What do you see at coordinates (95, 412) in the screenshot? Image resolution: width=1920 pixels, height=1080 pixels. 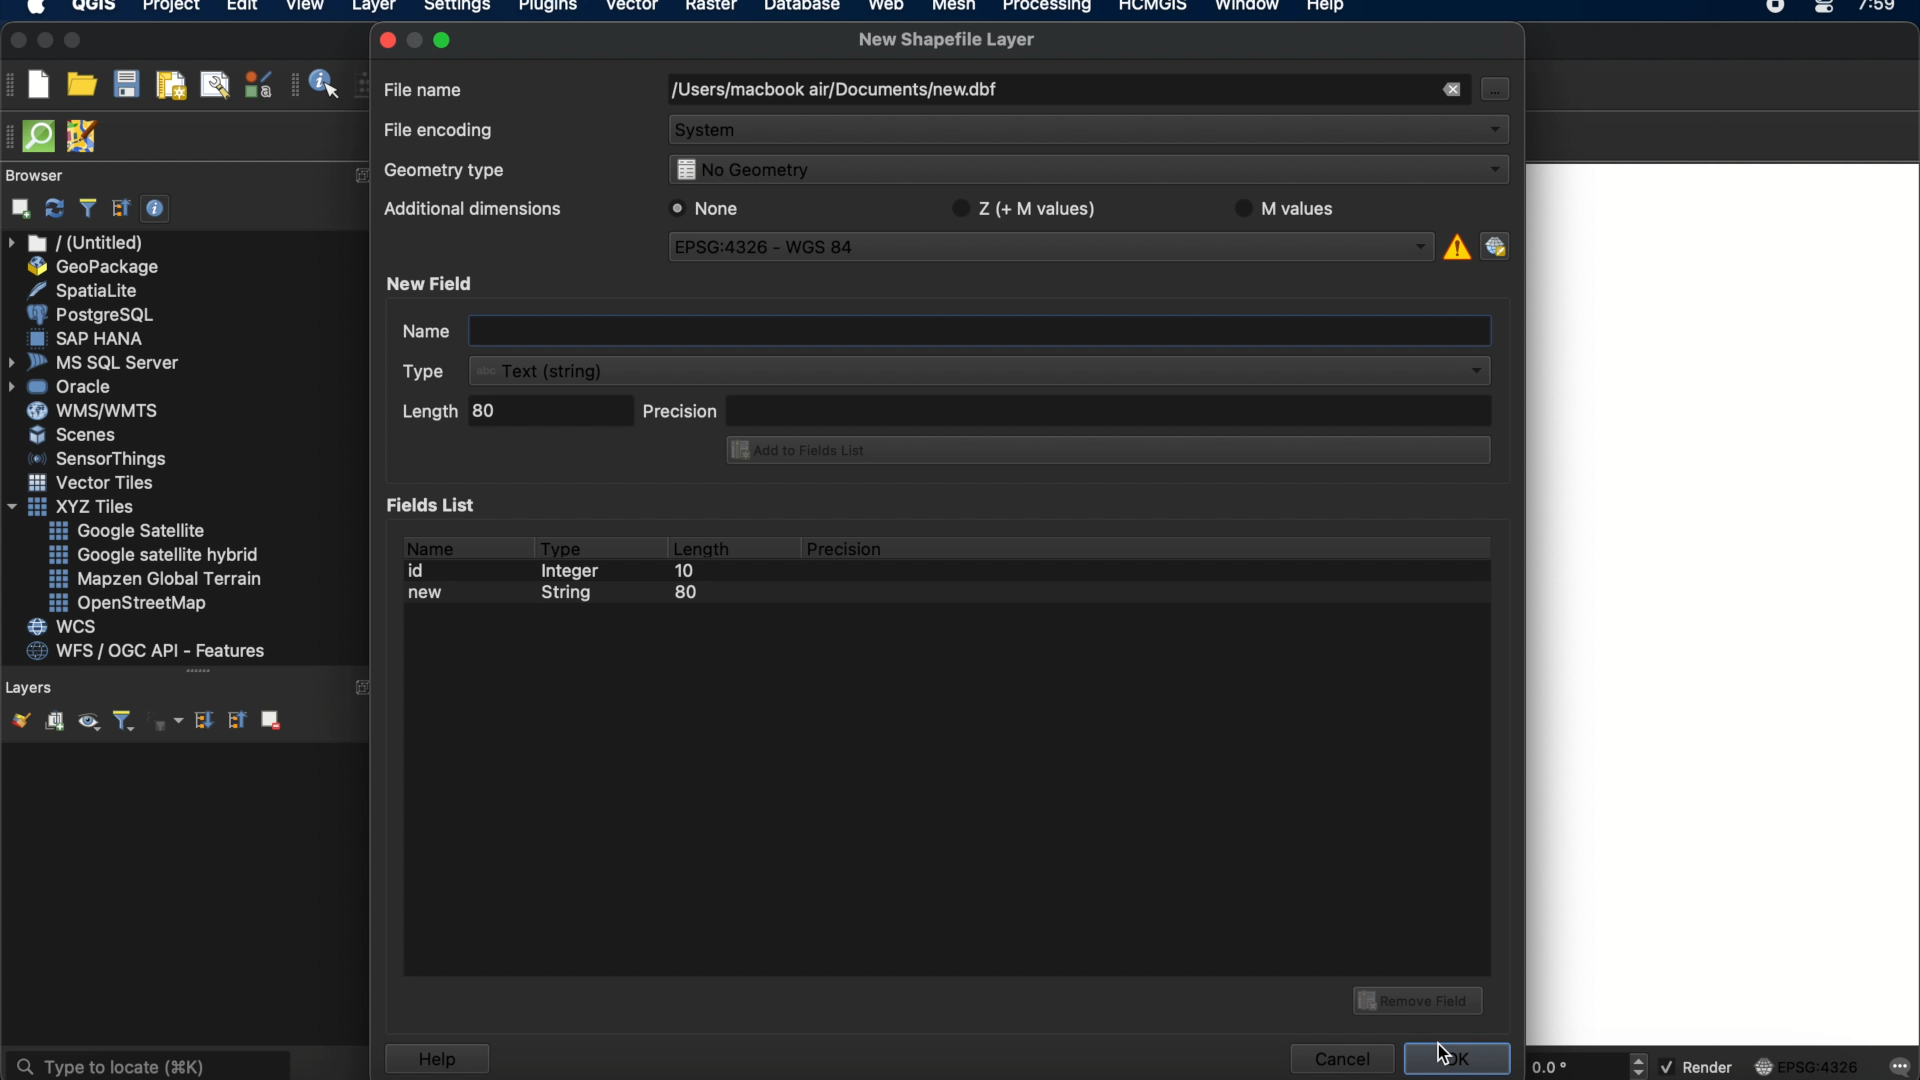 I see `was/wmts` at bounding box center [95, 412].